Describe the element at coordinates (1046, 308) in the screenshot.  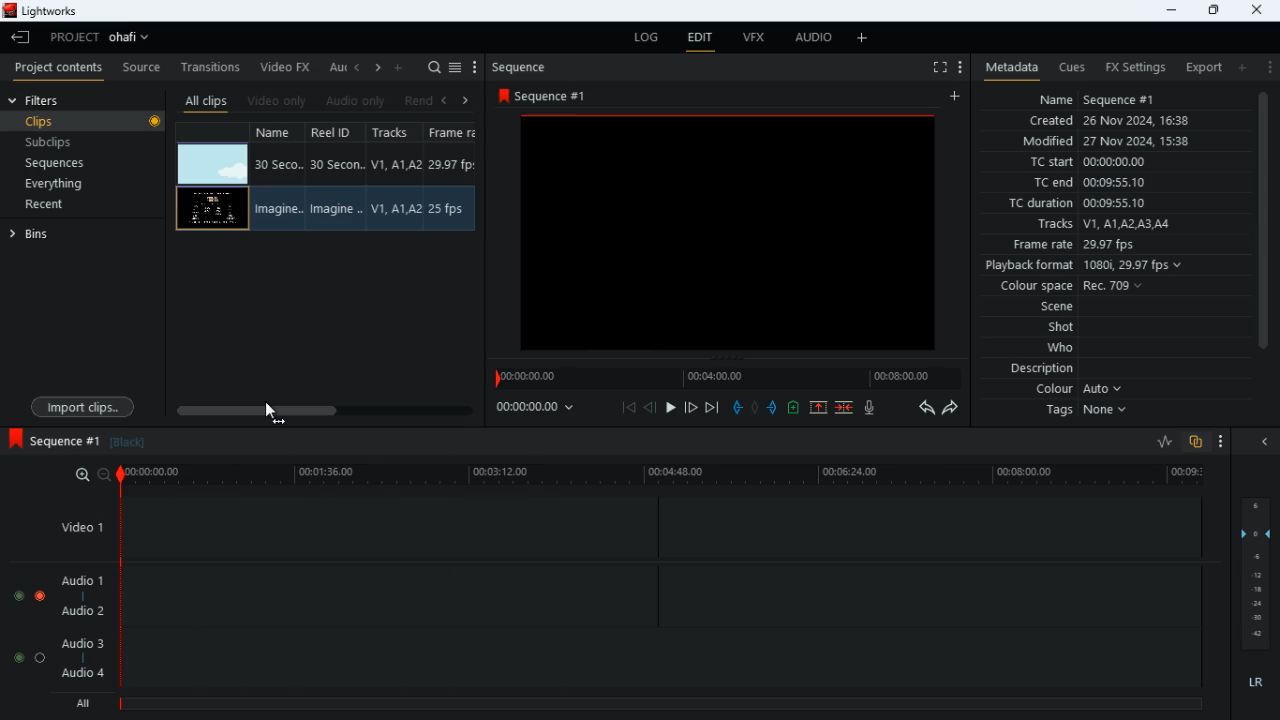
I see `scene` at that location.